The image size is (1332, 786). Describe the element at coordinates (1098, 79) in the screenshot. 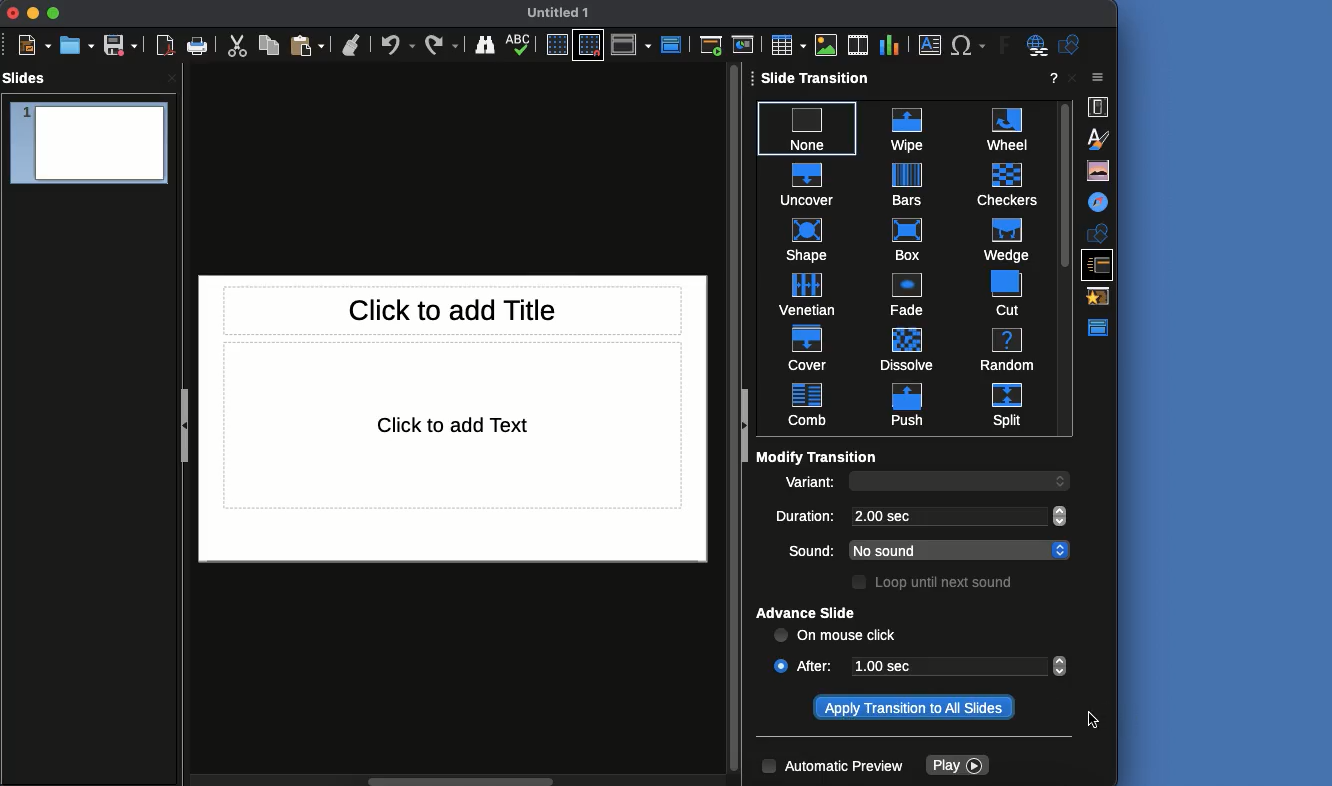

I see `Close` at that location.